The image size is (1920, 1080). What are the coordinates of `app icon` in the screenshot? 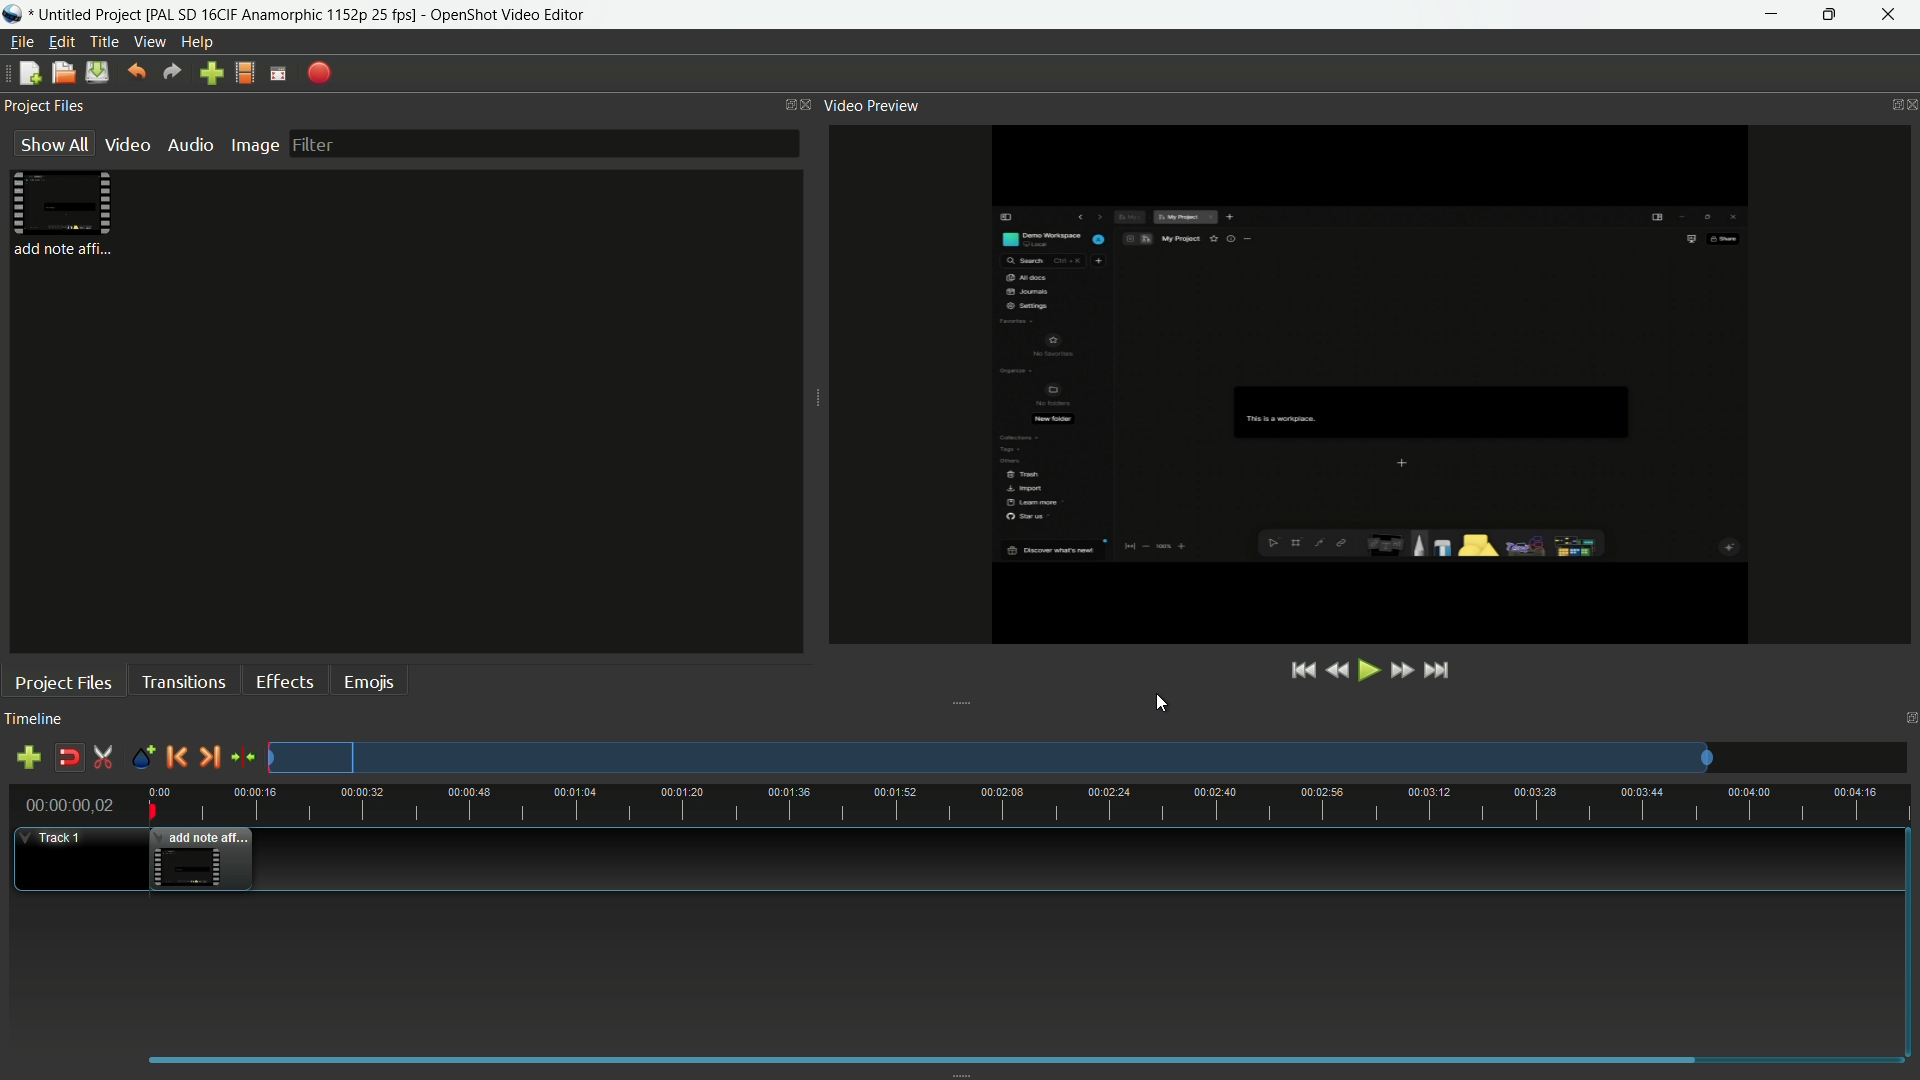 It's located at (16, 14).